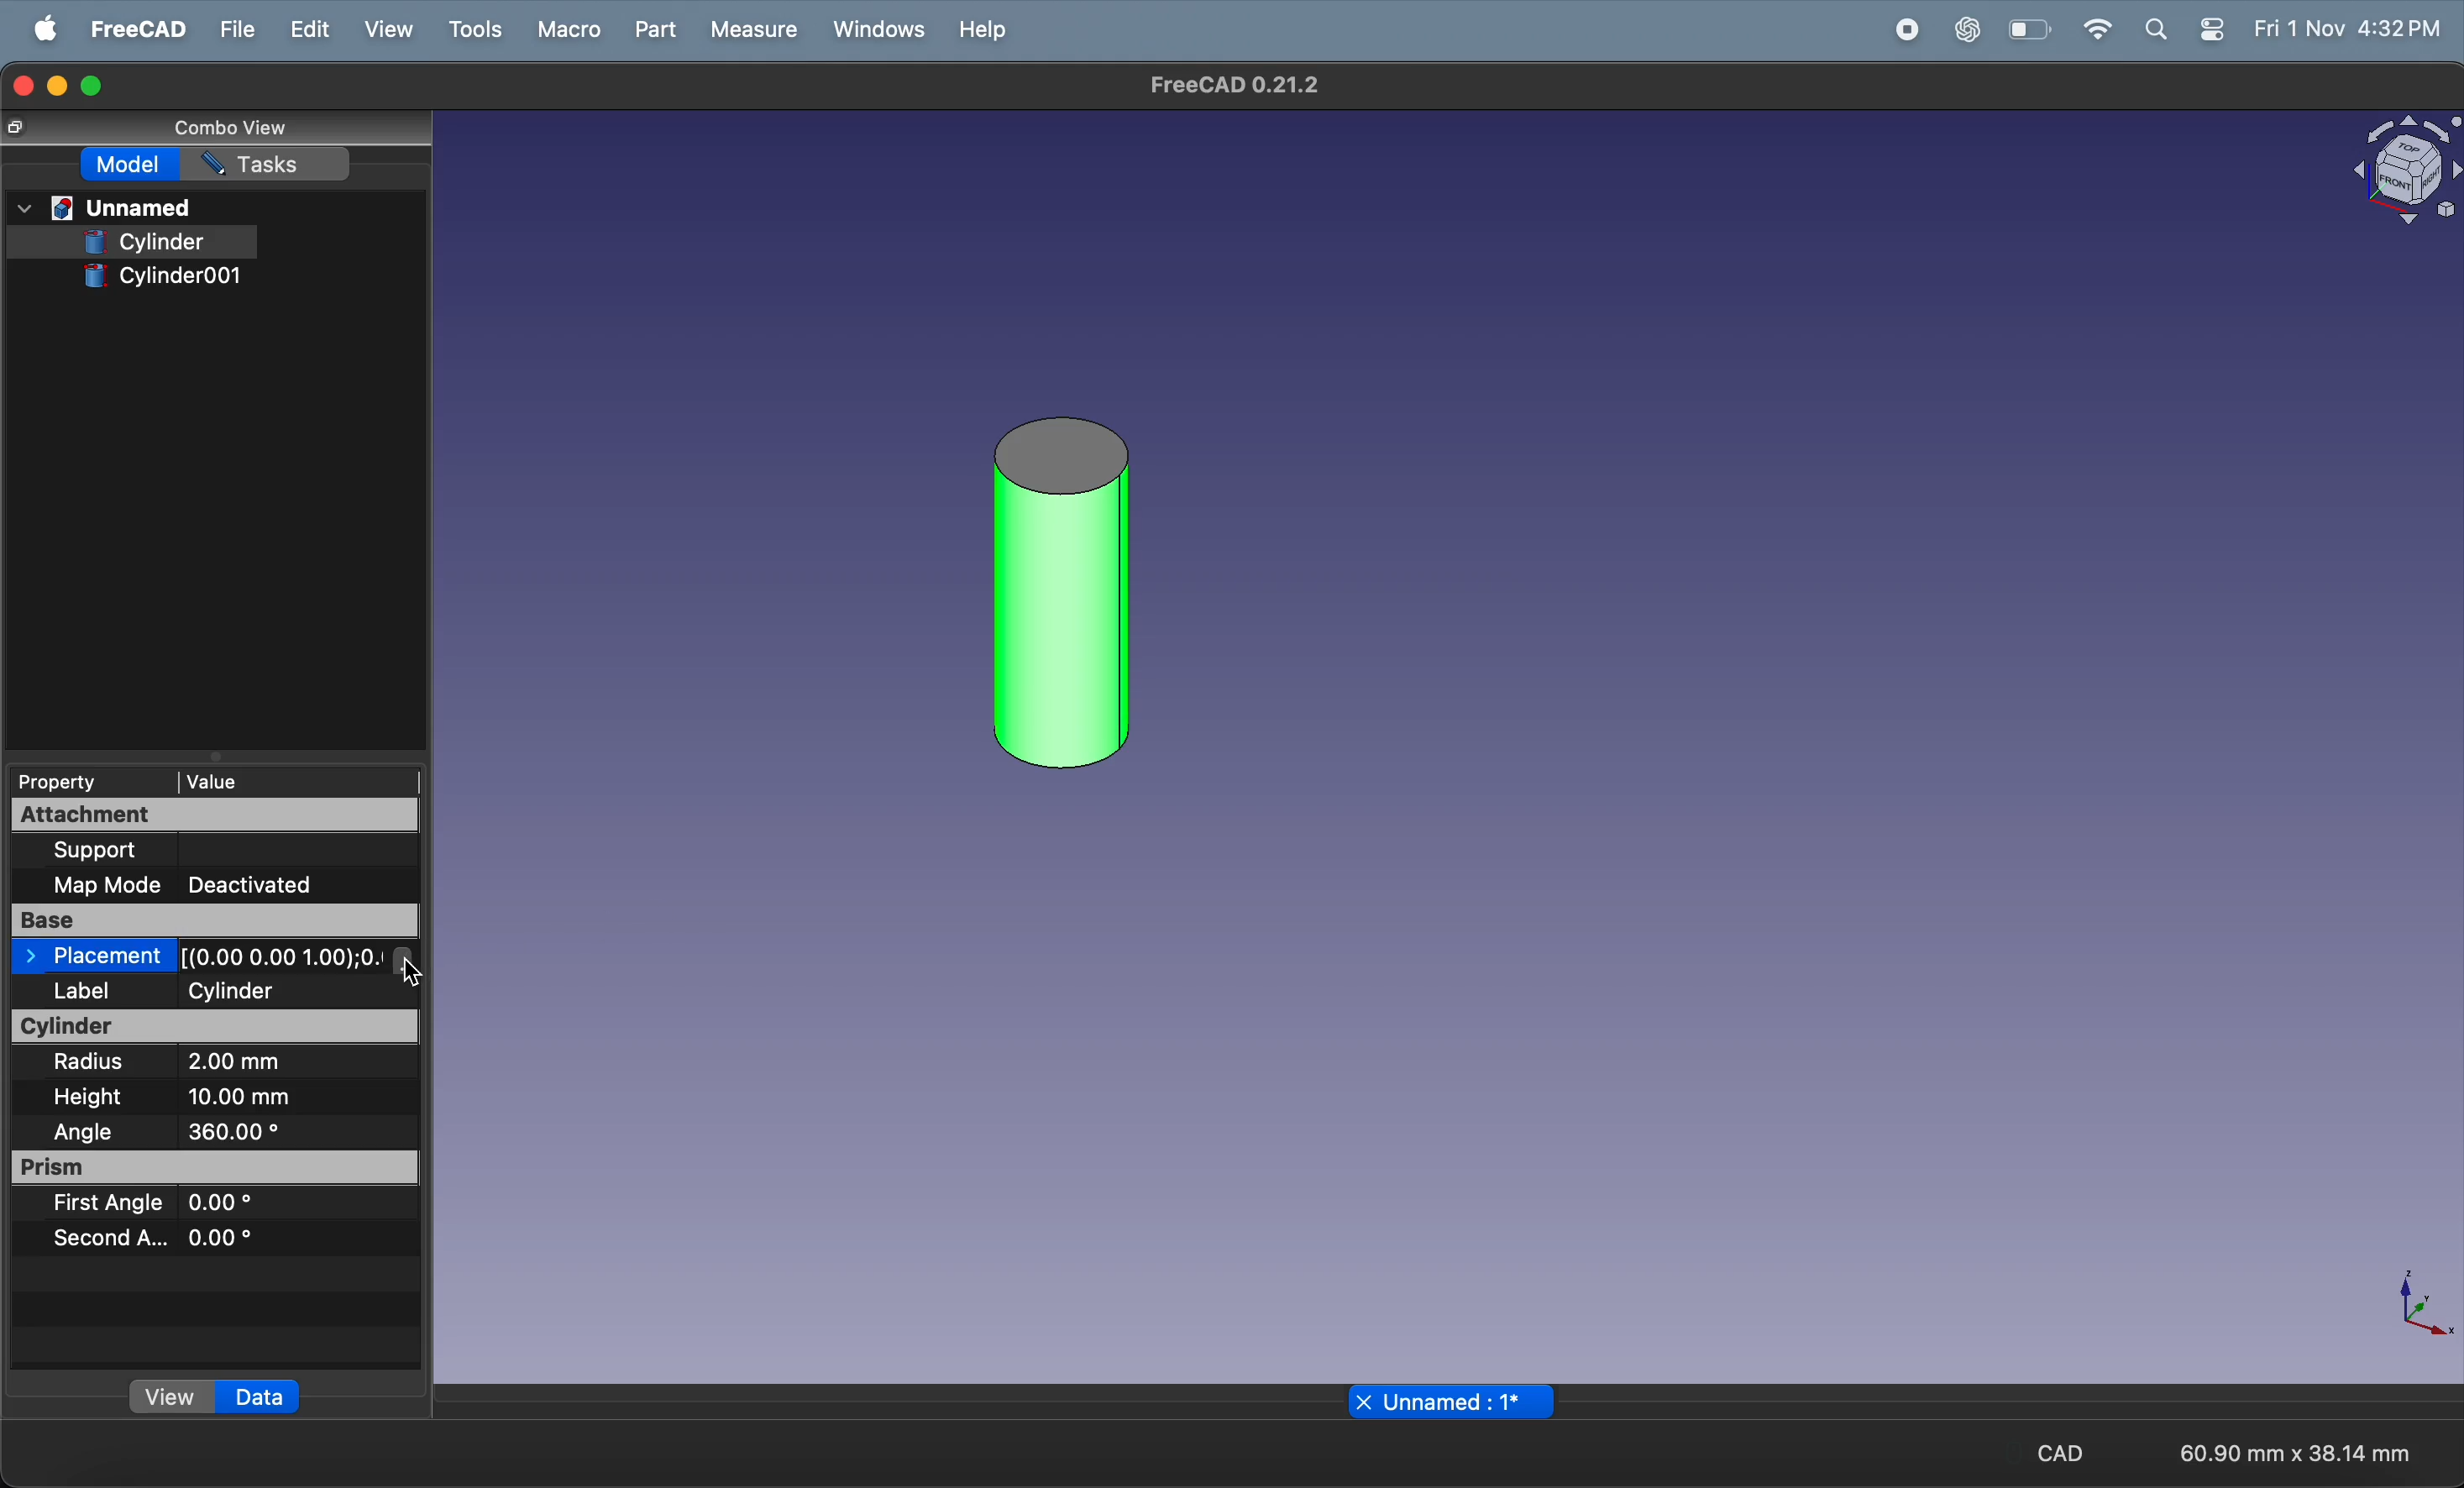 This screenshot has width=2464, height=1488. I want to click on cylinder 001, so click(1063, 594).